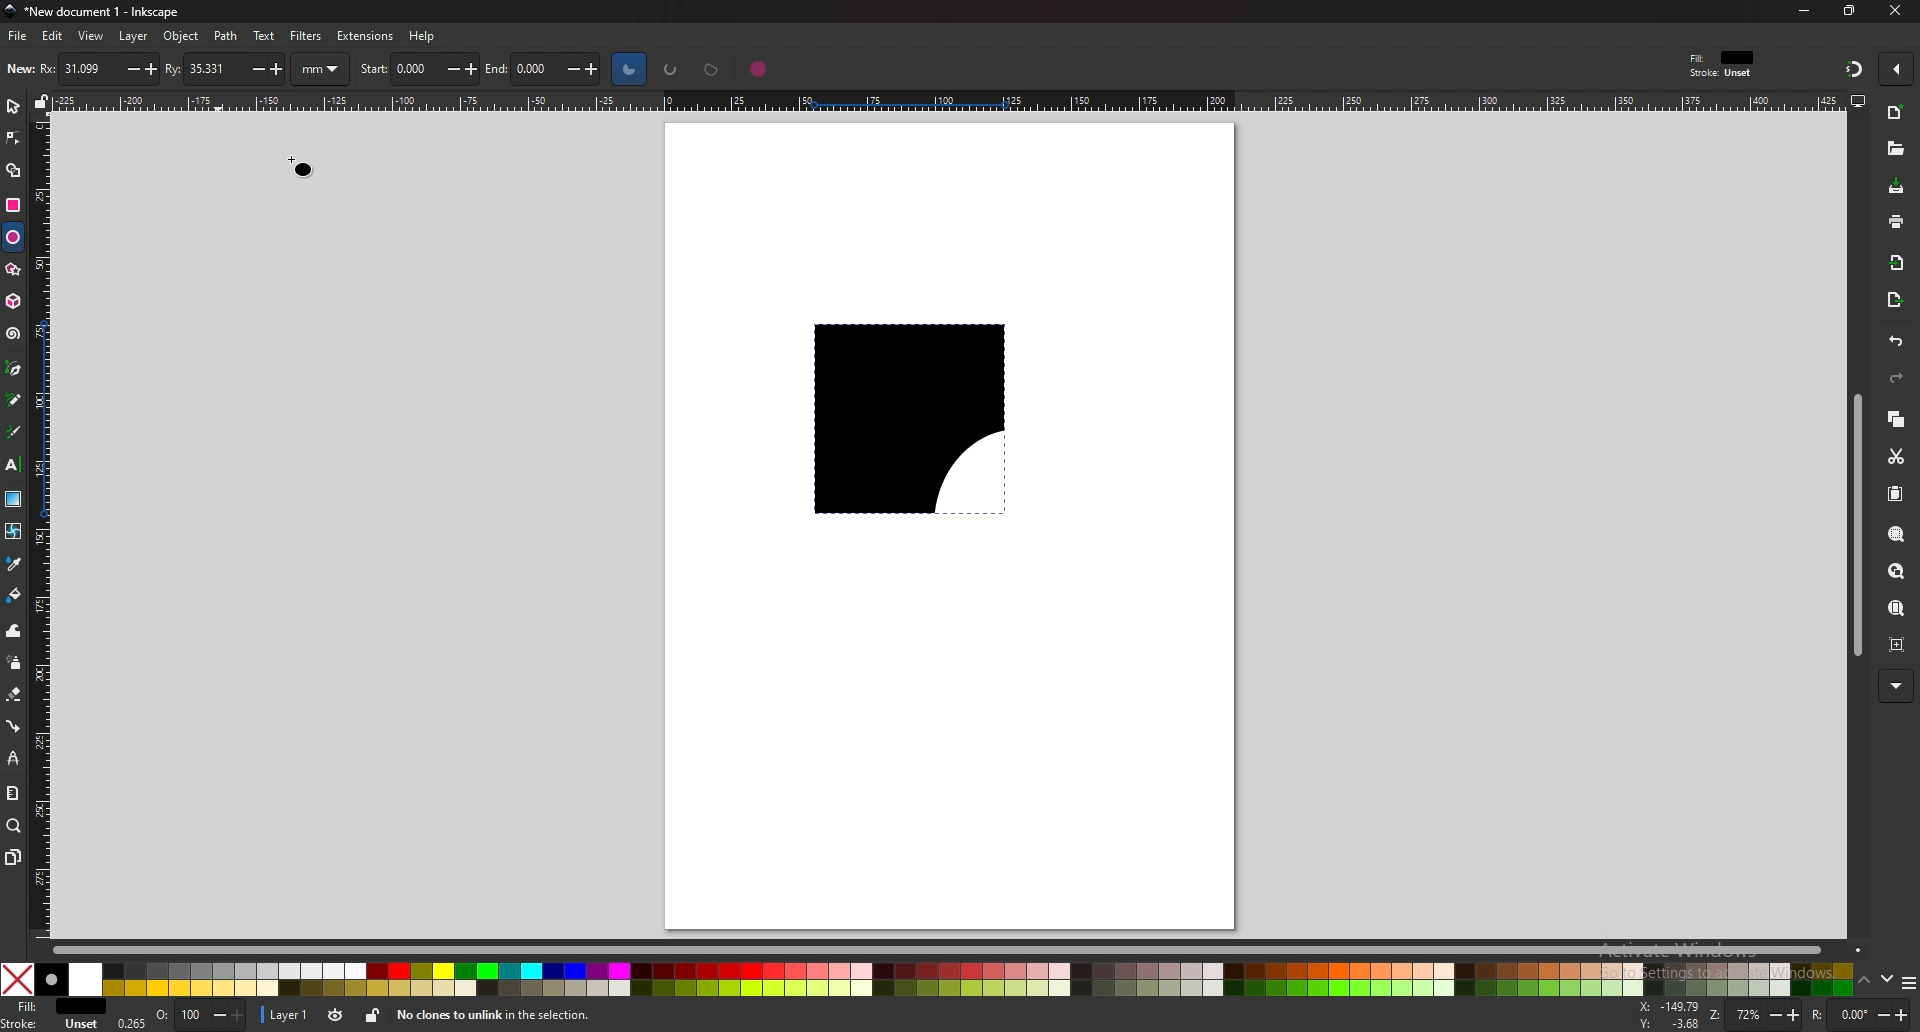 Image resolution: width=1920 pixels, height=1032 pixels. Describe the element at coordinates (14, 758) in the screenshot. I see `lpe` at that location.